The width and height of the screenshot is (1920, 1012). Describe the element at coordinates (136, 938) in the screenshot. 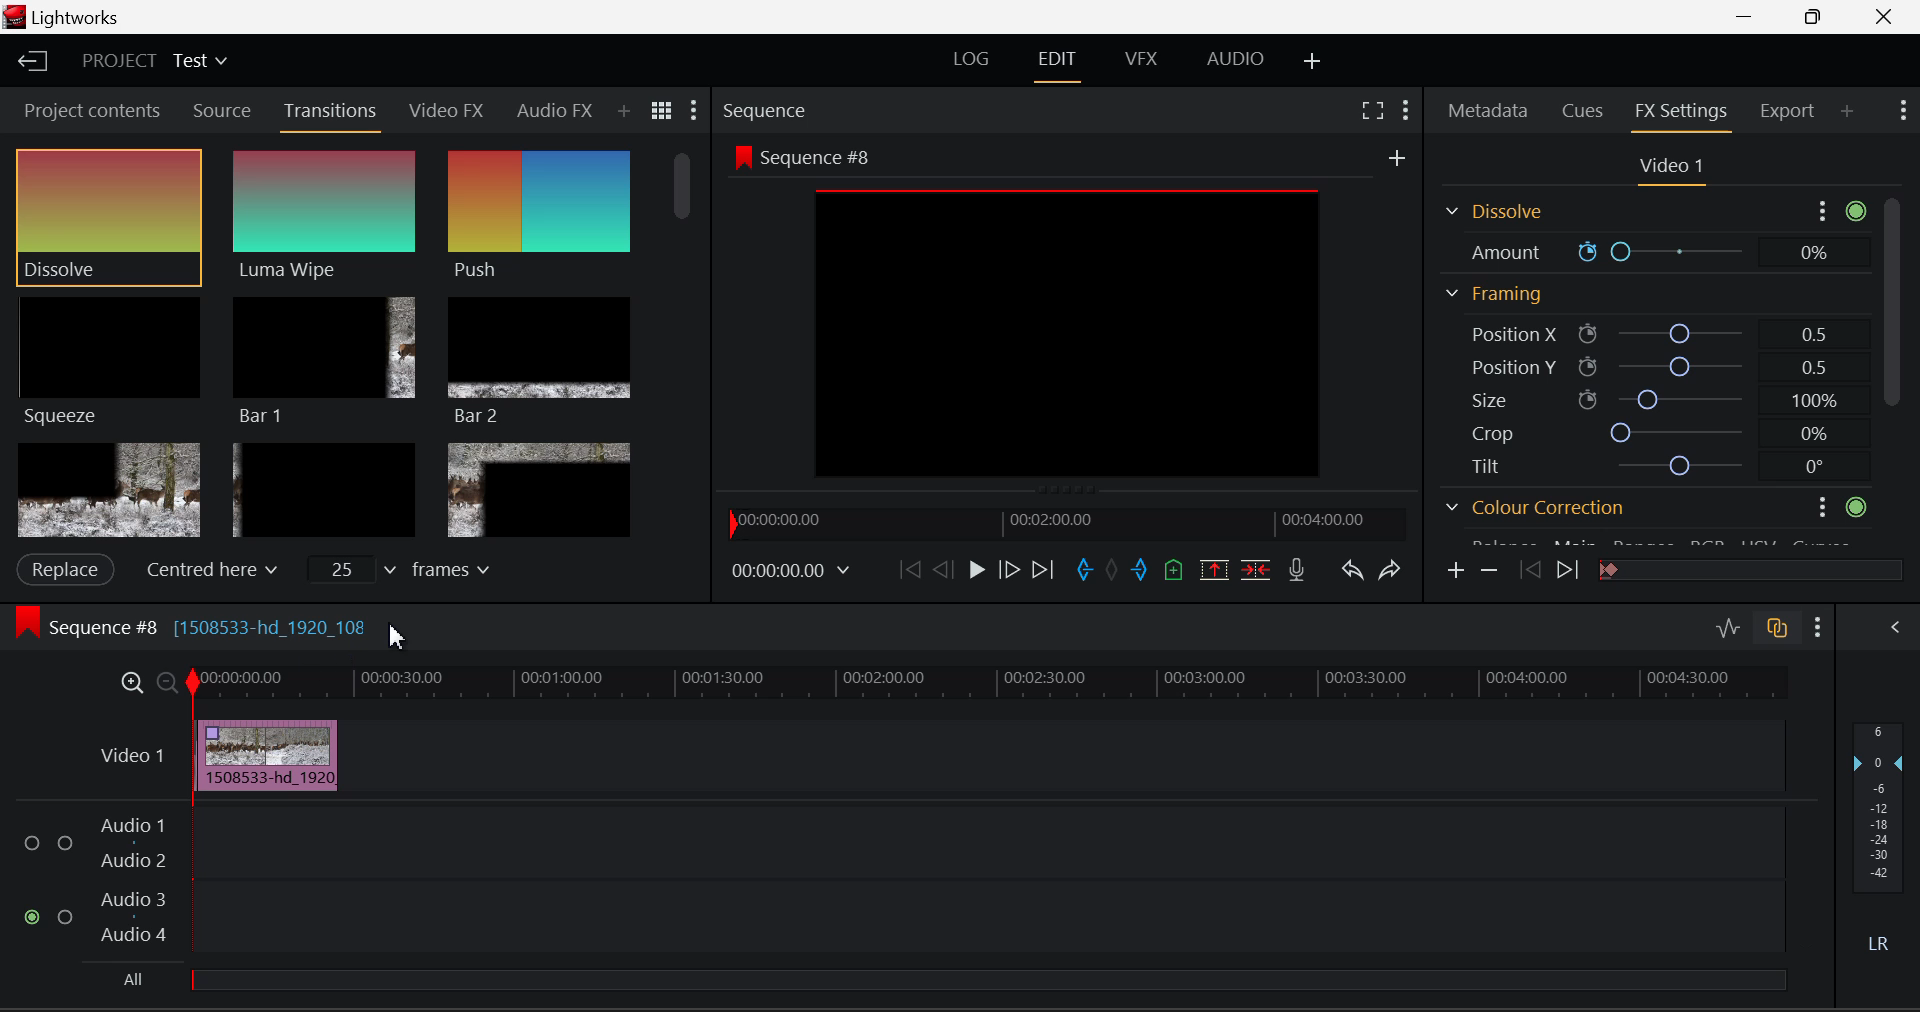

I see `Audio 4` at that location.